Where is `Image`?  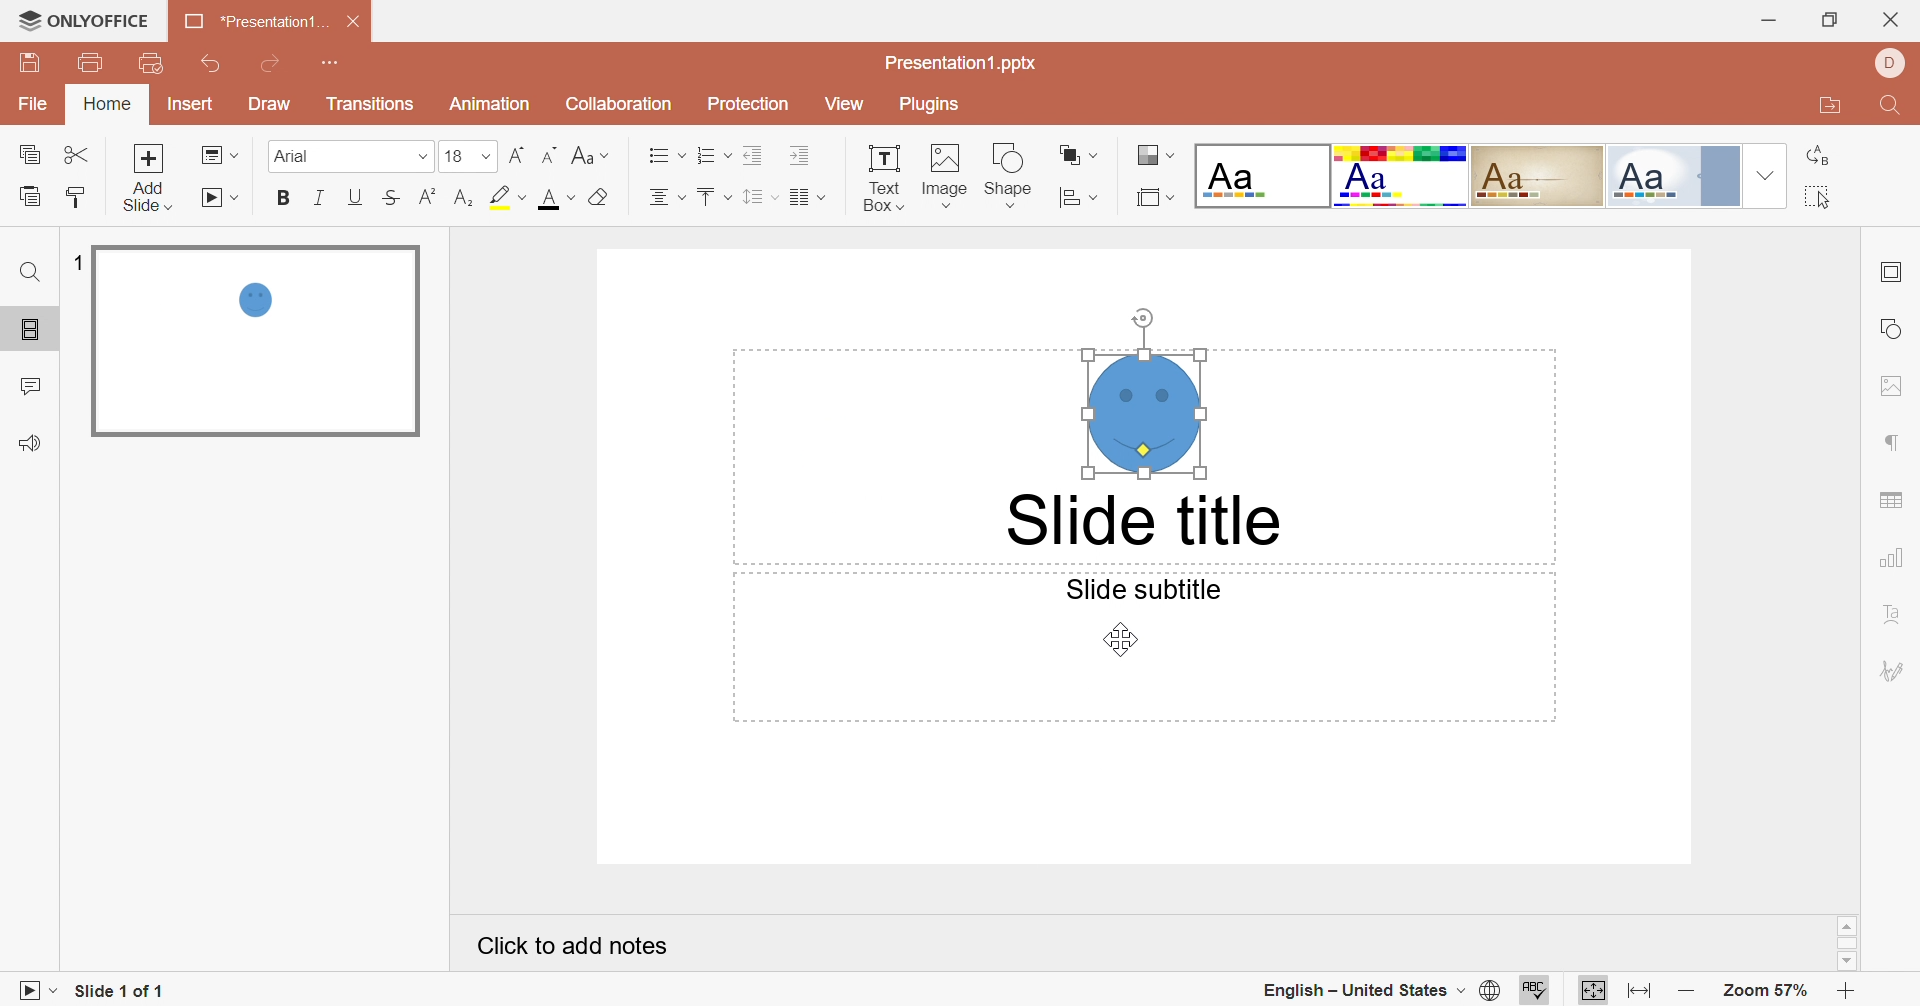
Image is located at coordinates (945, 175).